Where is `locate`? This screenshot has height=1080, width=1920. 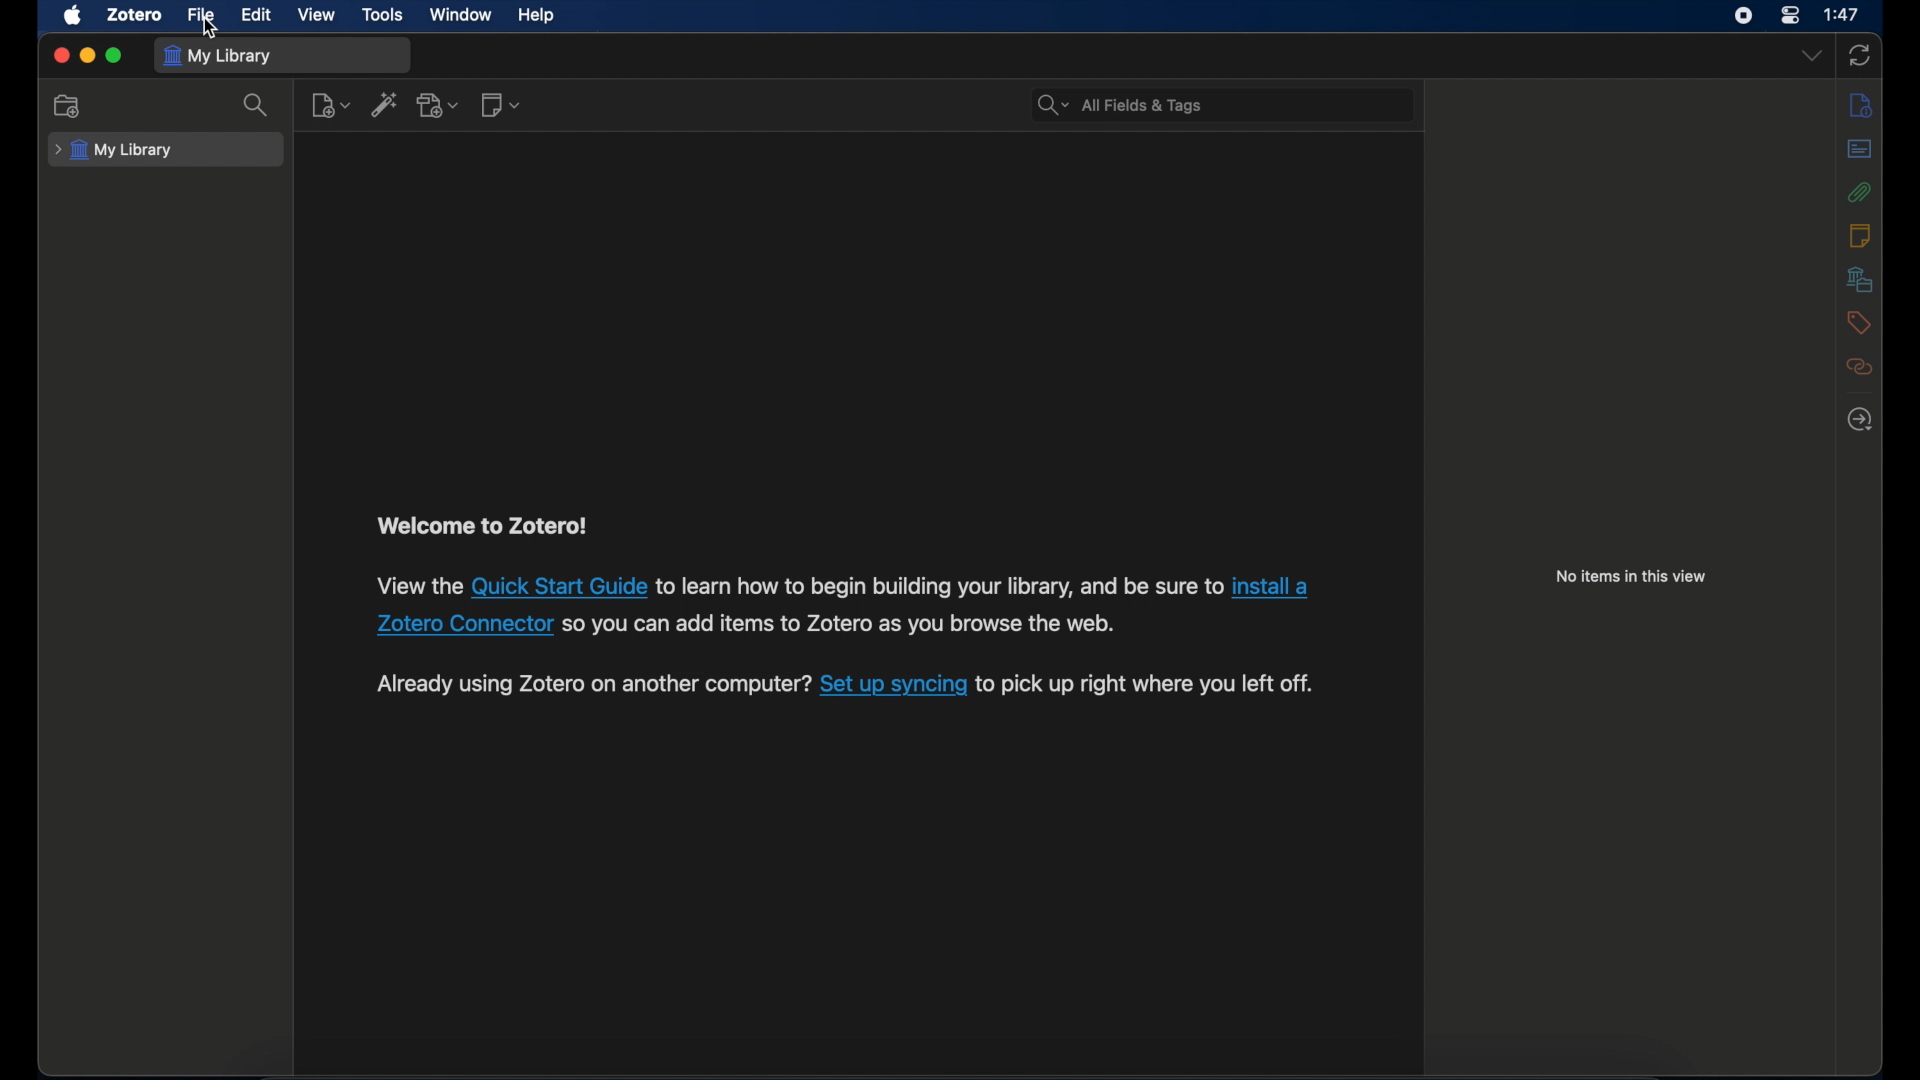 locate is located at coordinates (1860, 419).